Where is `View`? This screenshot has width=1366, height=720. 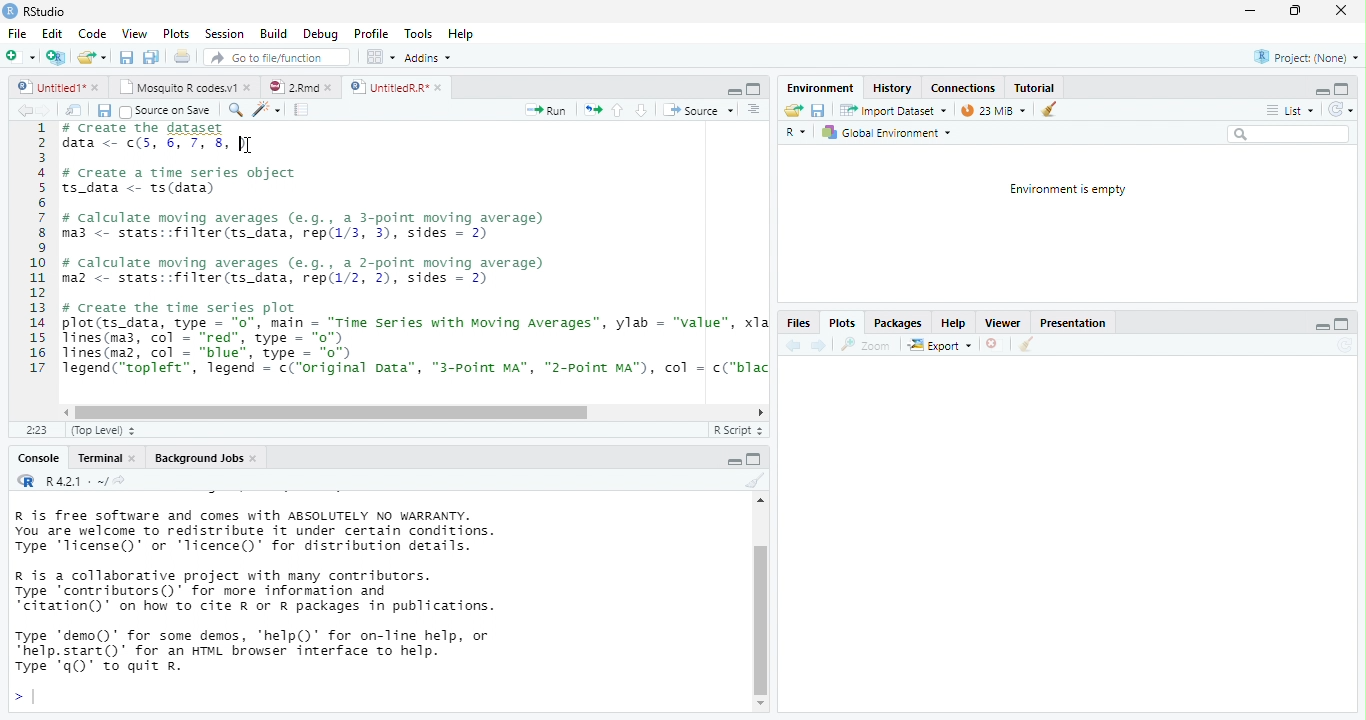 View is located at coordinates (133, 33).